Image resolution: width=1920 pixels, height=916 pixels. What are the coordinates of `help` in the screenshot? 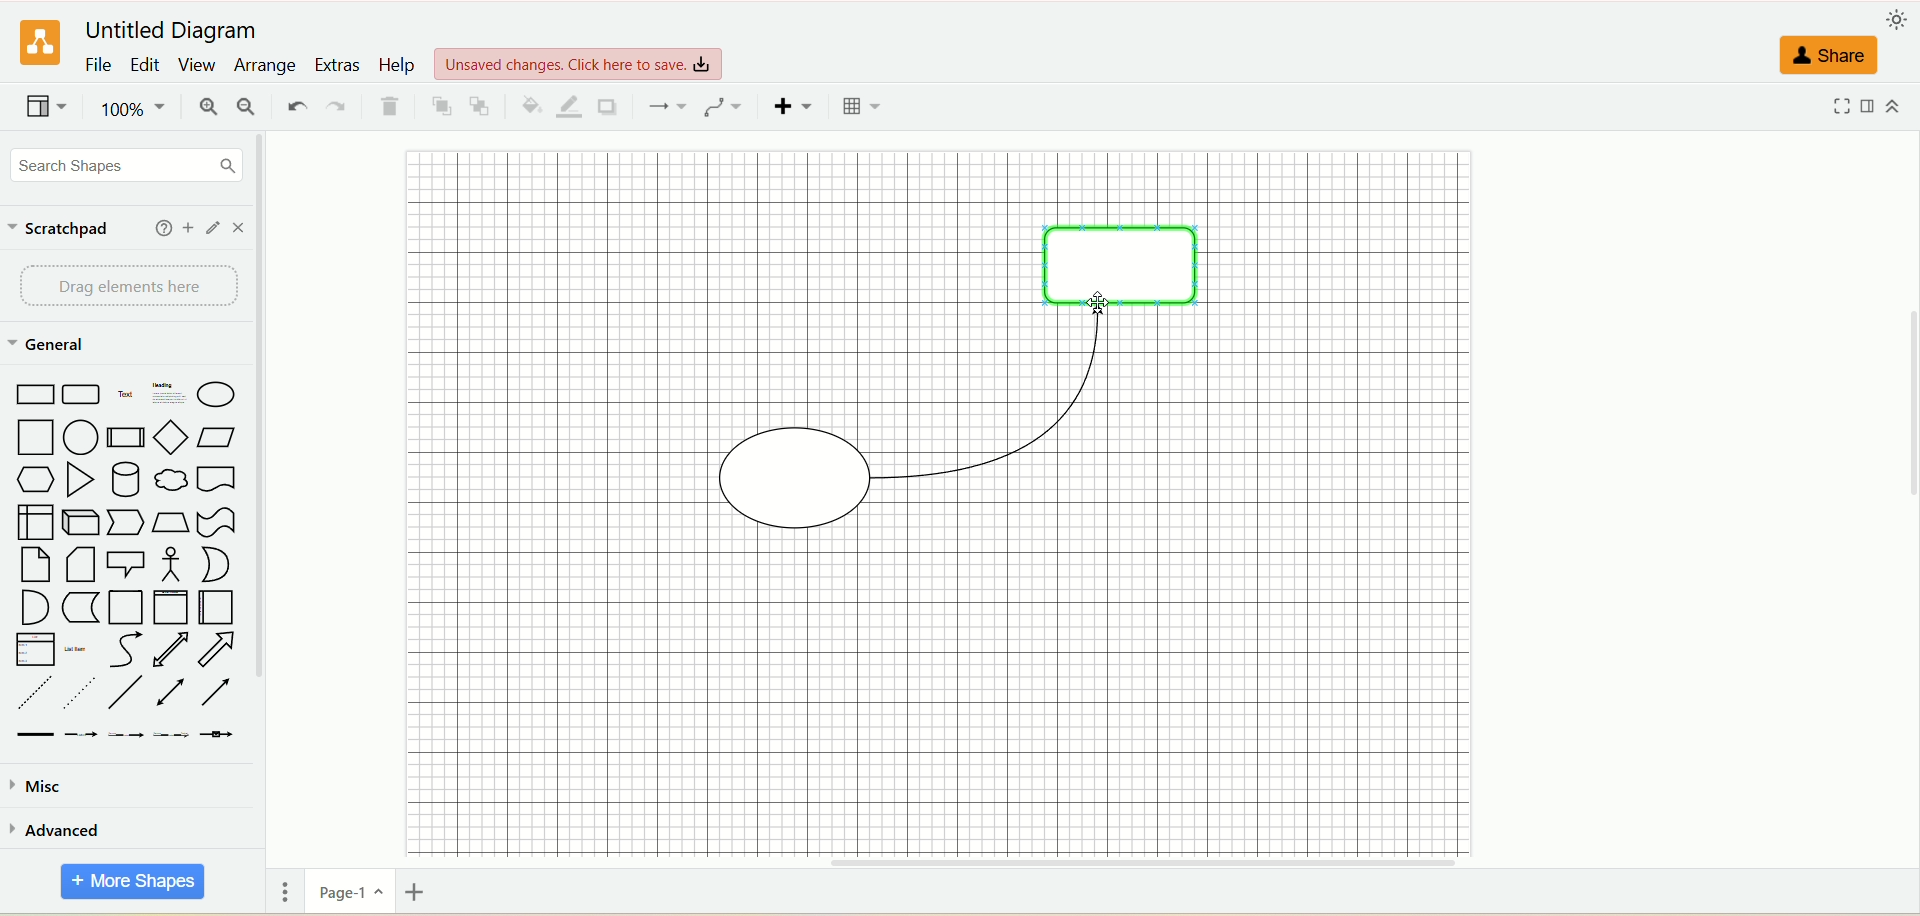 It's located at (398, 65).